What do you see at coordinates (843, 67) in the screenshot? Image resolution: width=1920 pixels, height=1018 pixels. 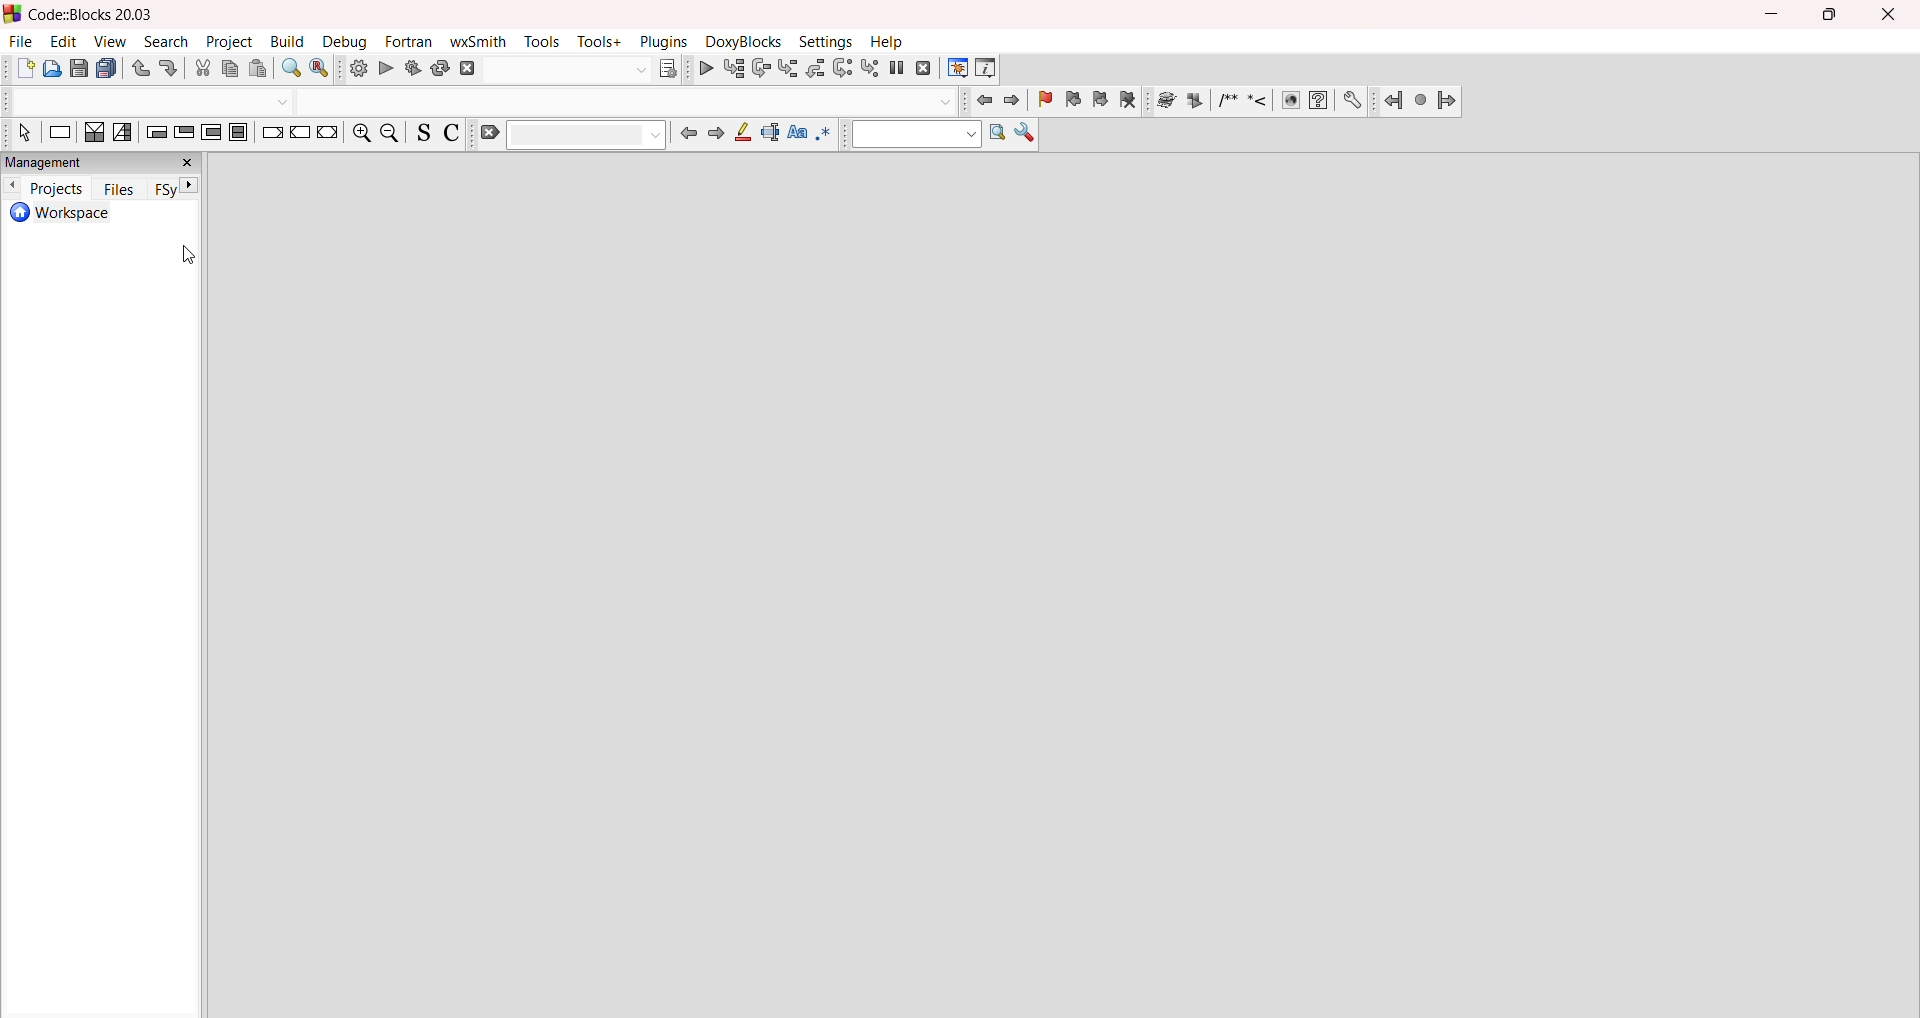 I see `next instruction` at bounding box center [843, 67].